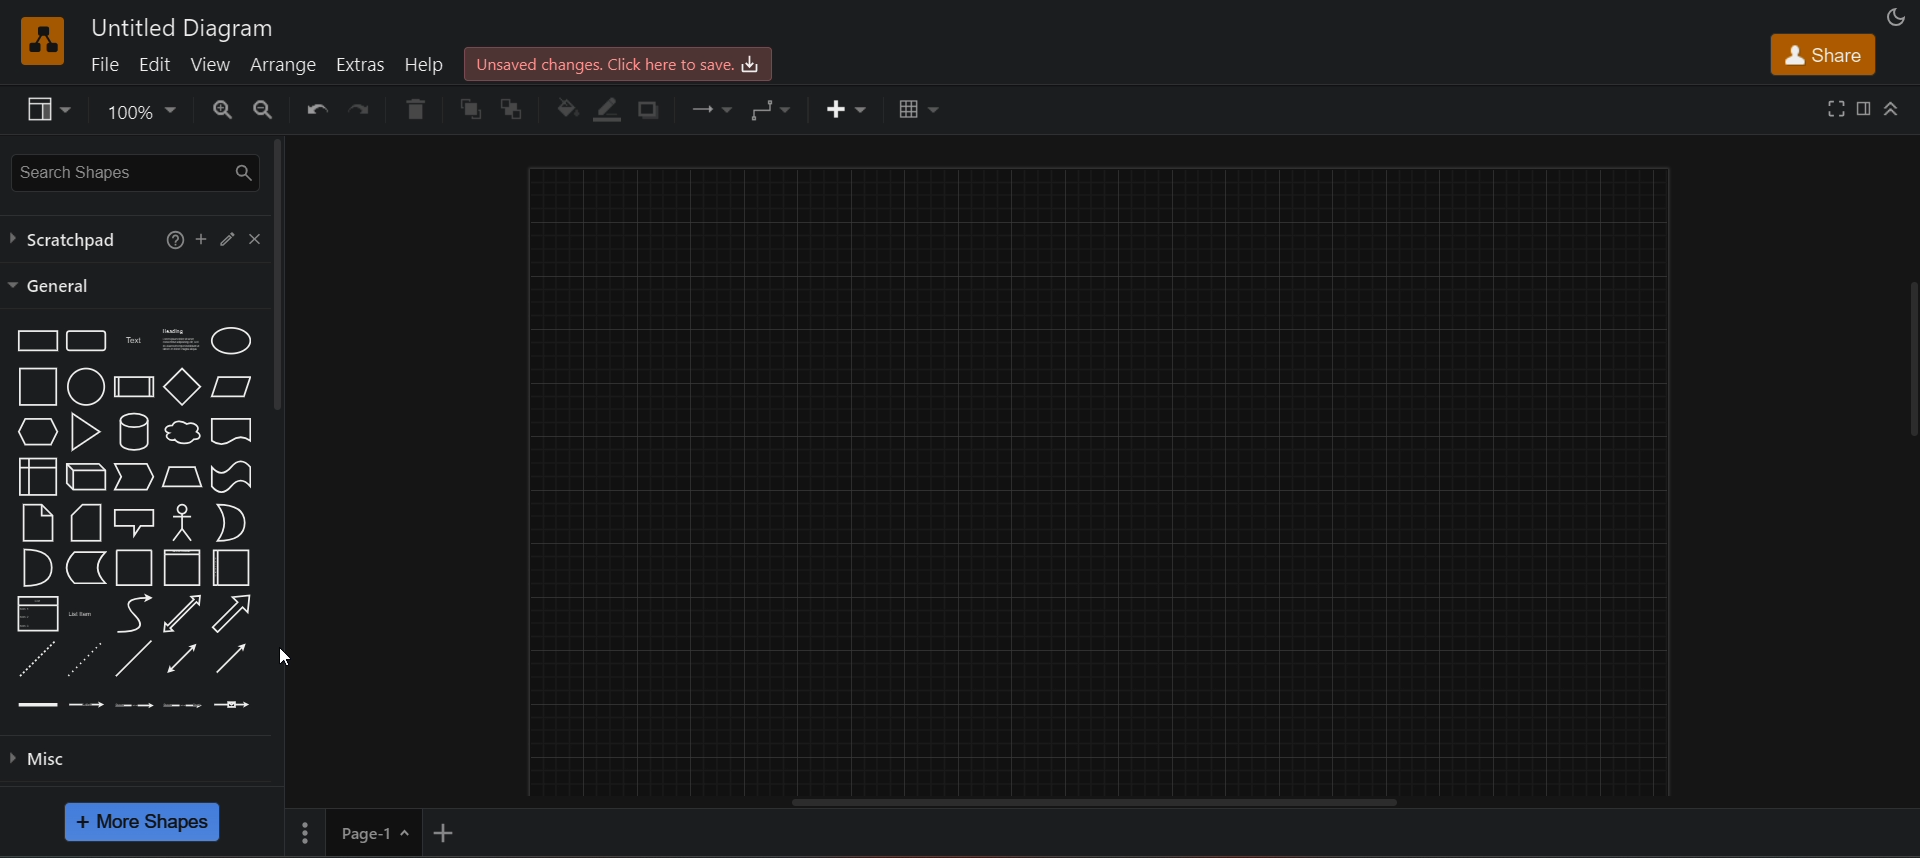  Describe the element at coordinates (86, 524) in the screenshot. I see `card` at that location.